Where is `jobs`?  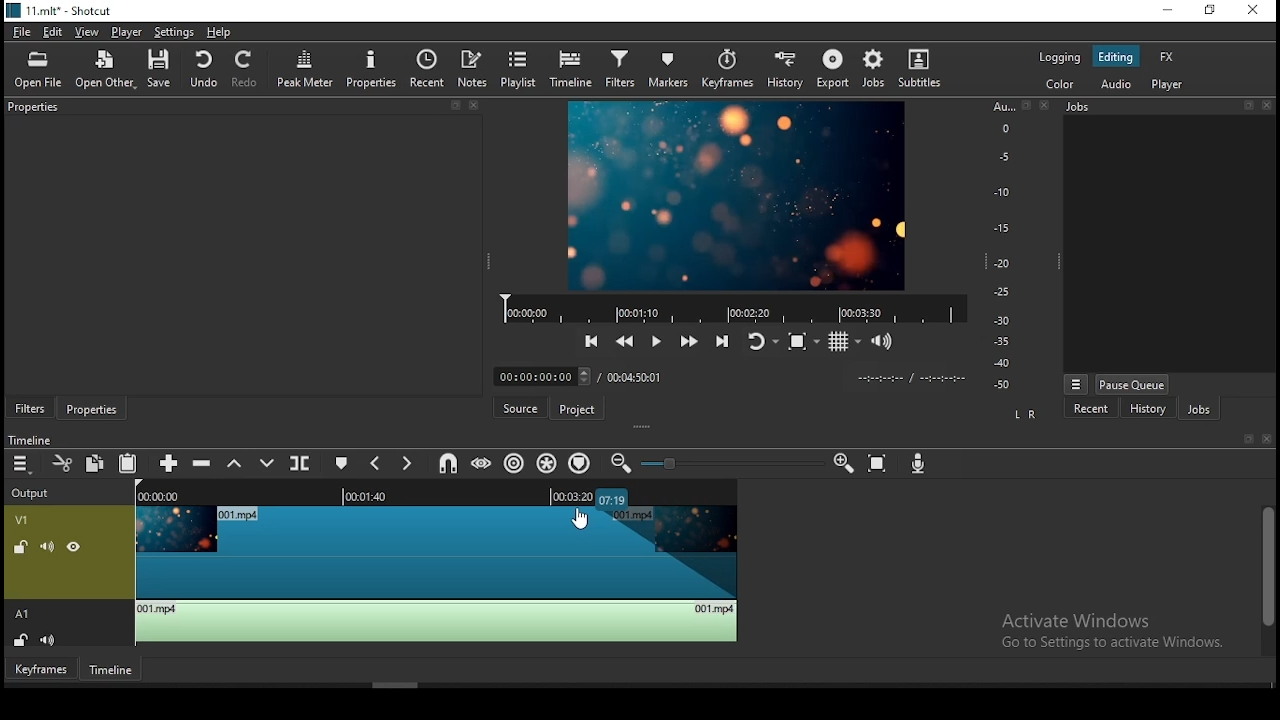 jobs is located at coordinates (1196, 411).